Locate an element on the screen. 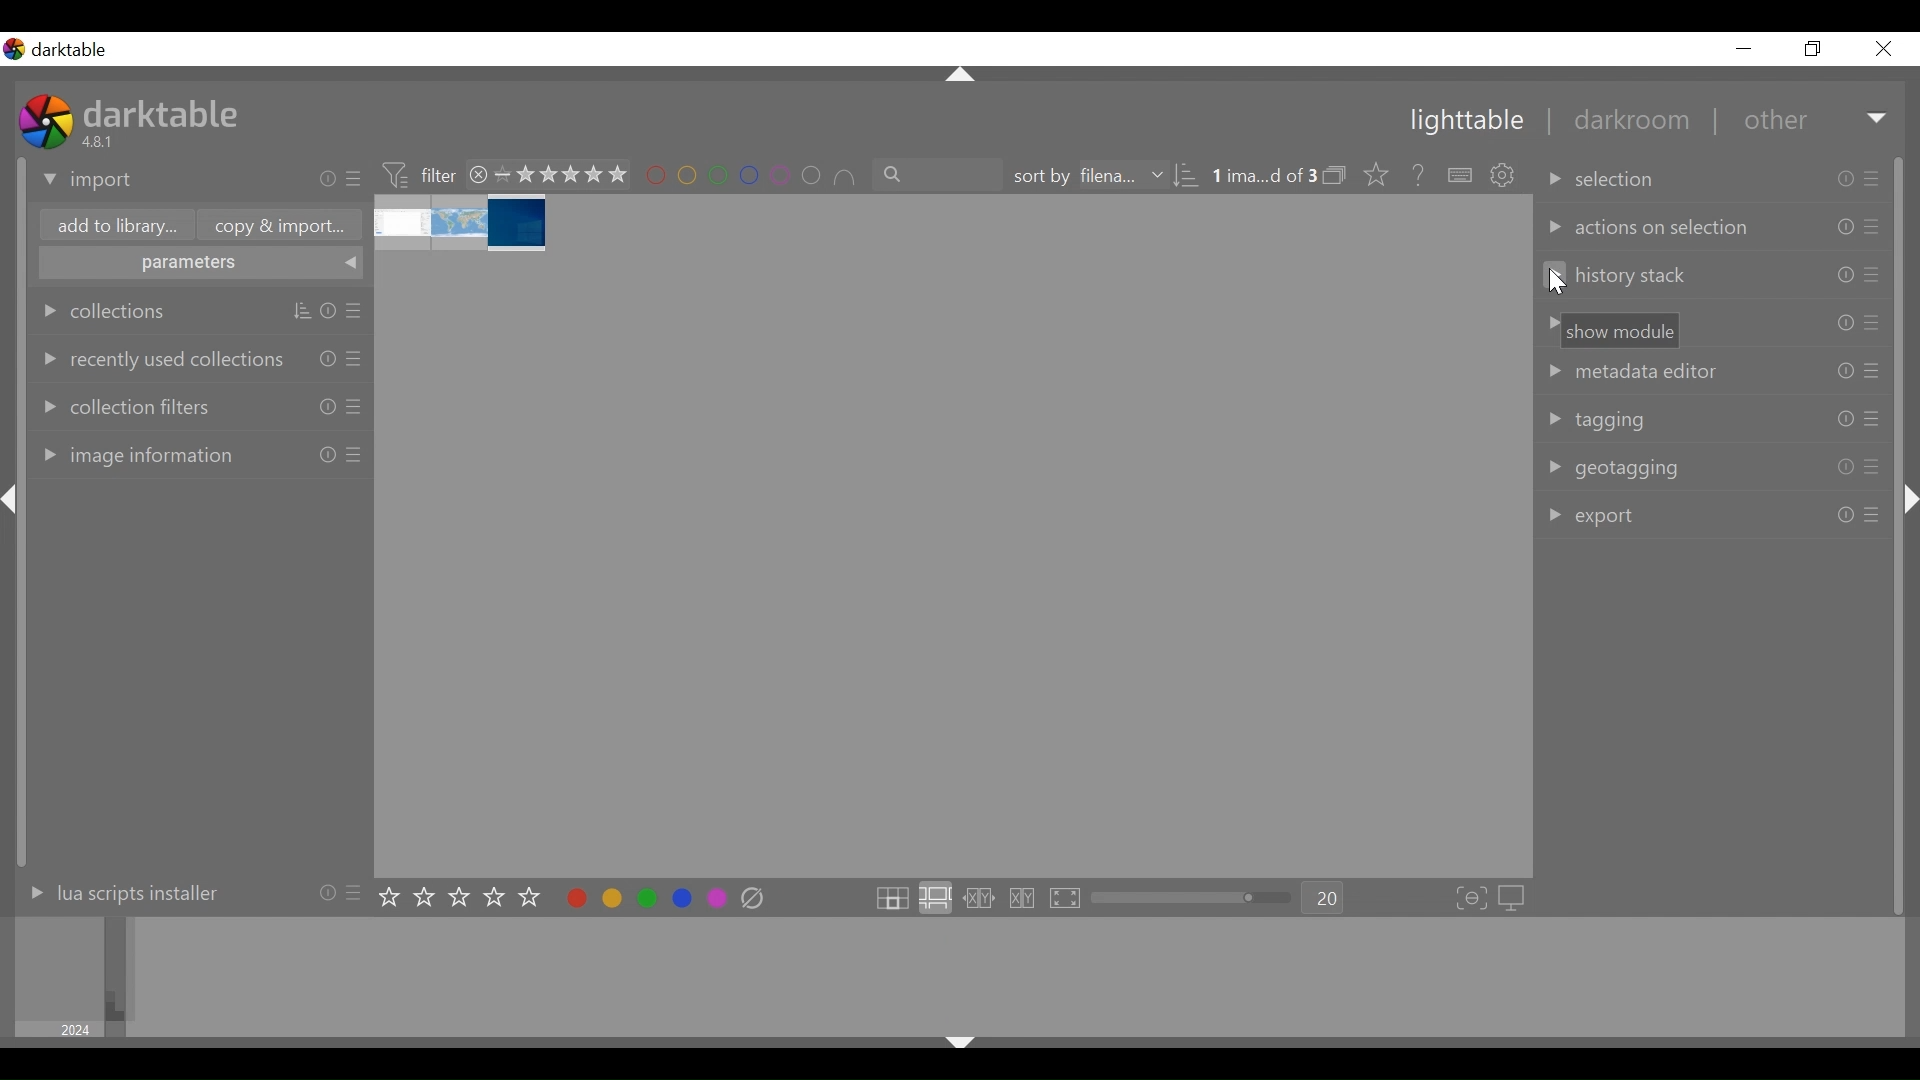  actions on selection is located at coordinates (1647, 228).